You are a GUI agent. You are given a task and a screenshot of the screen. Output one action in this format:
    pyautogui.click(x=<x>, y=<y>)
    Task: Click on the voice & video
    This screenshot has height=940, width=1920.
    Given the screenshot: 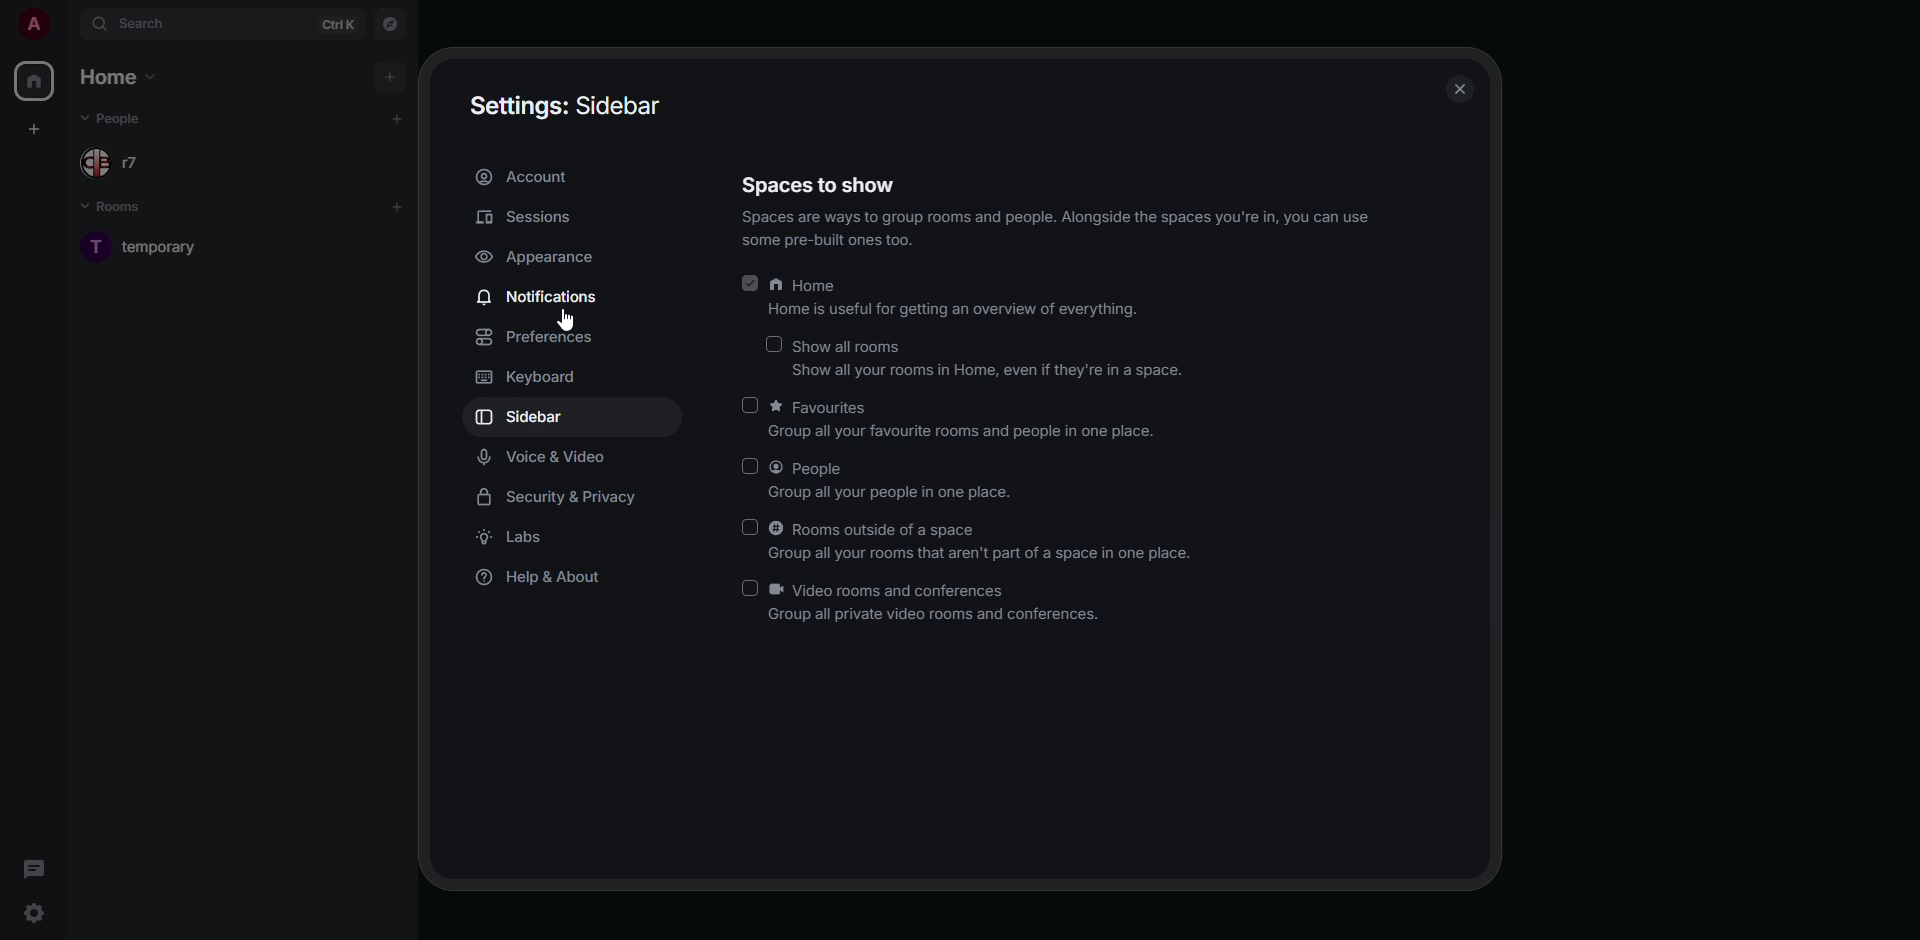 What is the action you would take?
    pyautogui.click(x=546, y=454)
    